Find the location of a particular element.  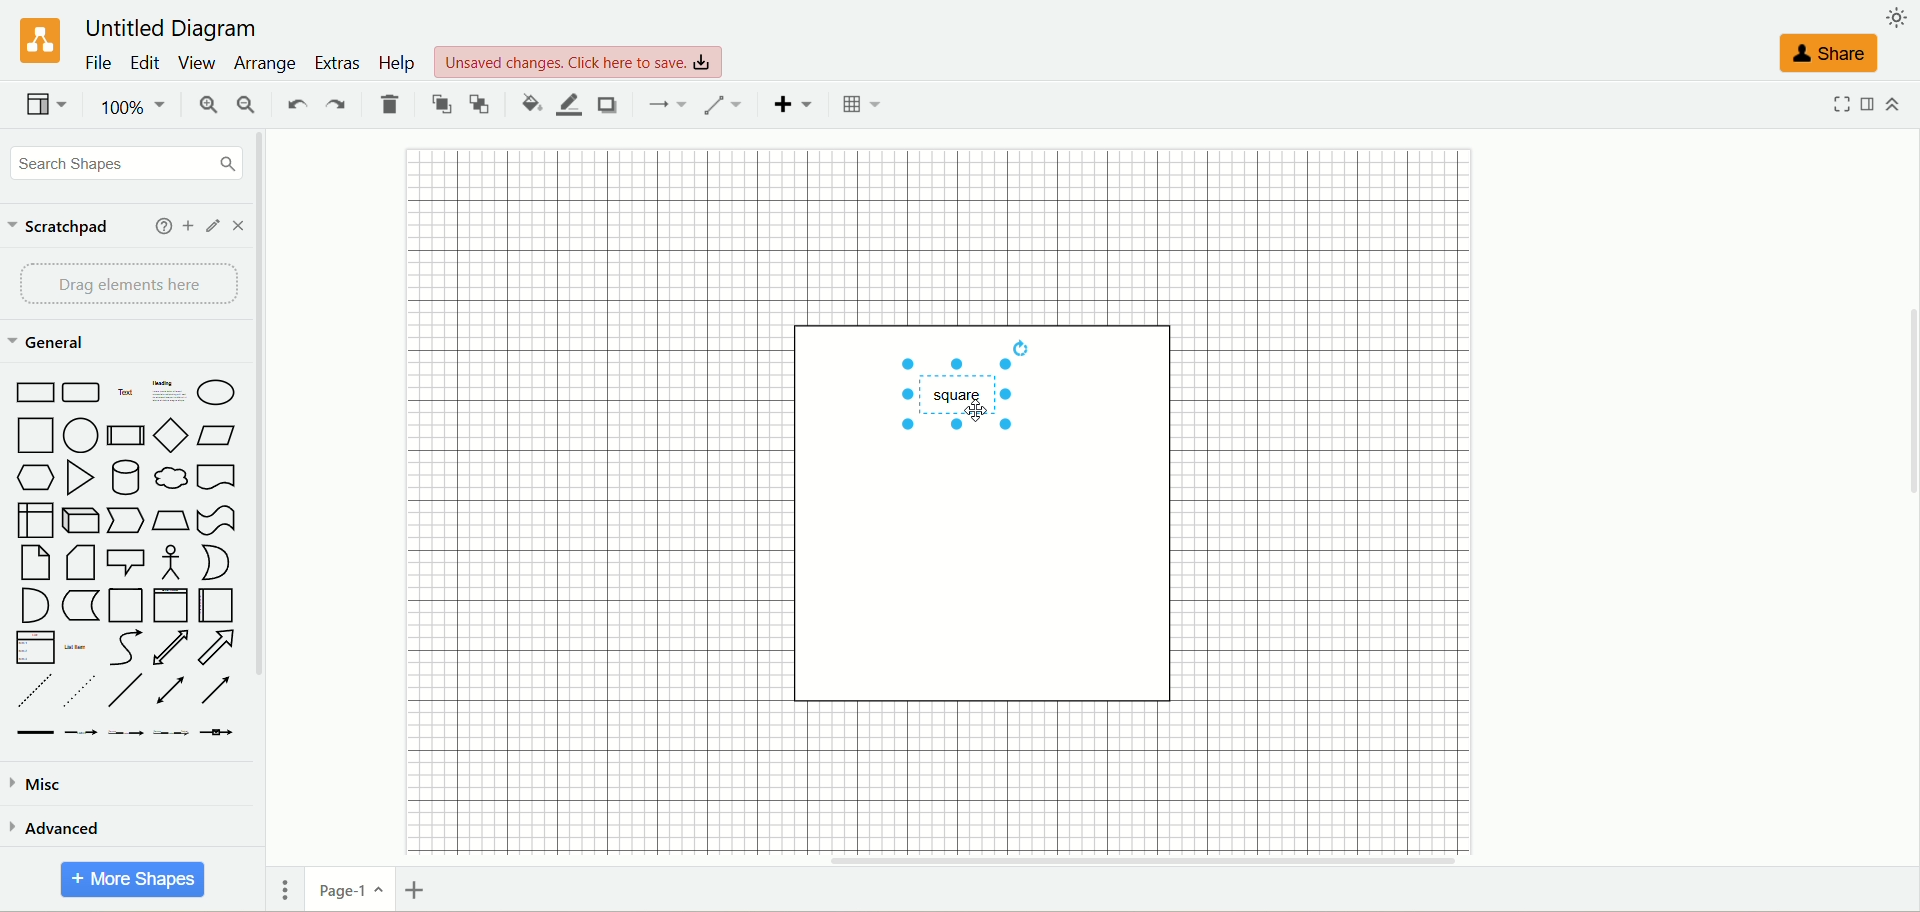

connection is located at coordinates (671, 107).